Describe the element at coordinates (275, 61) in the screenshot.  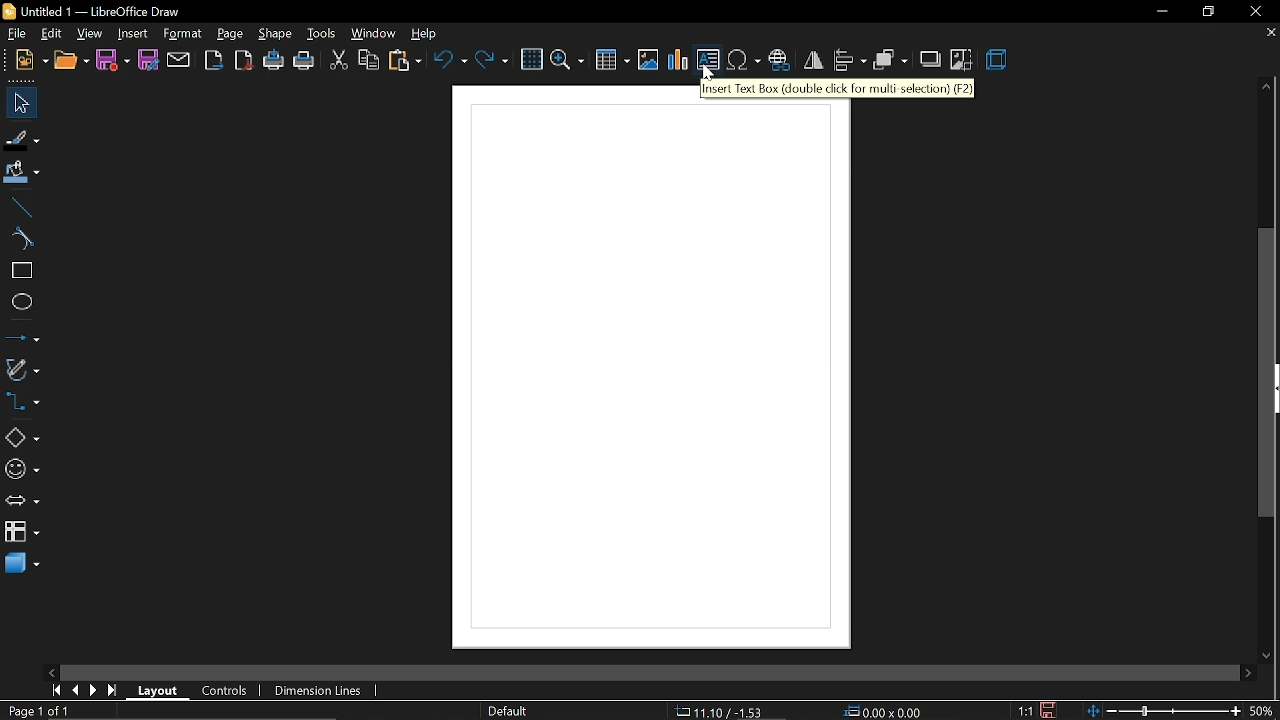
I see `print directly` at that location.